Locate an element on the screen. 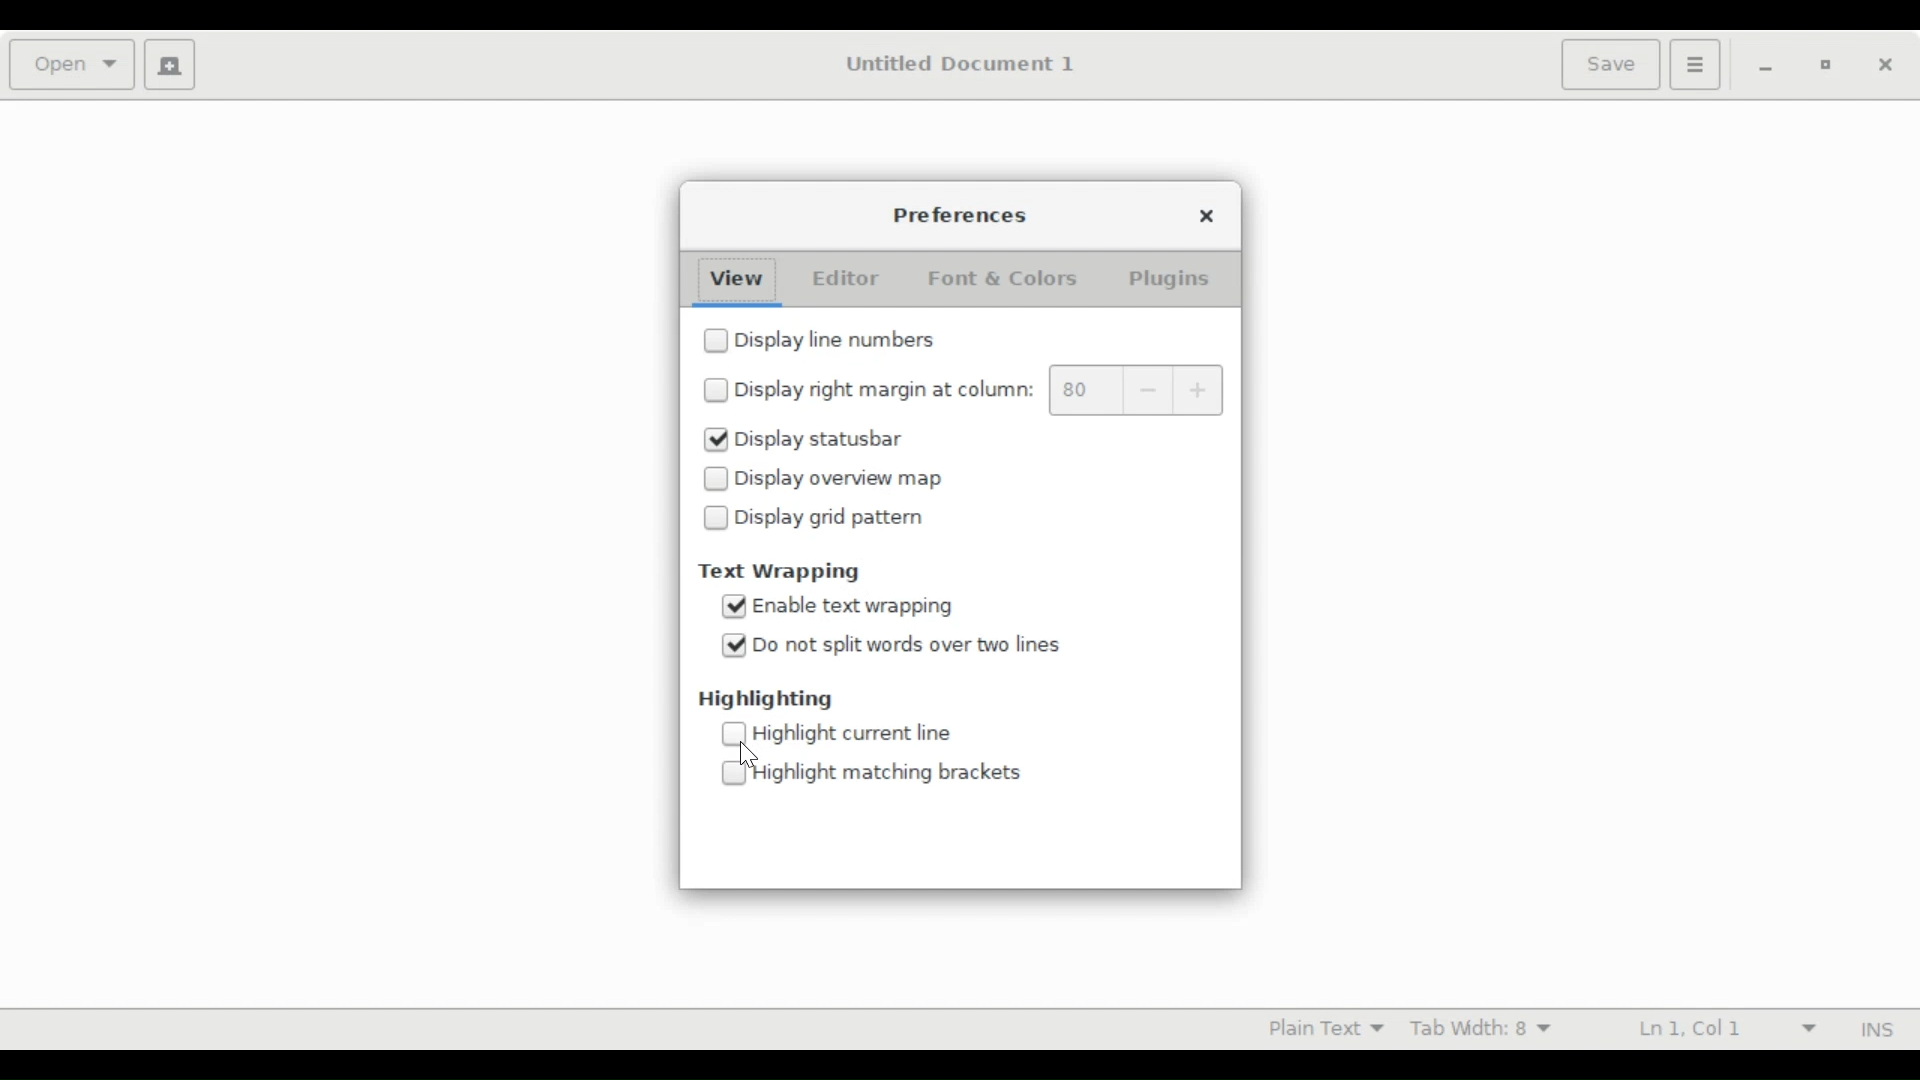  checkbox is located at coordinates (732, 734).